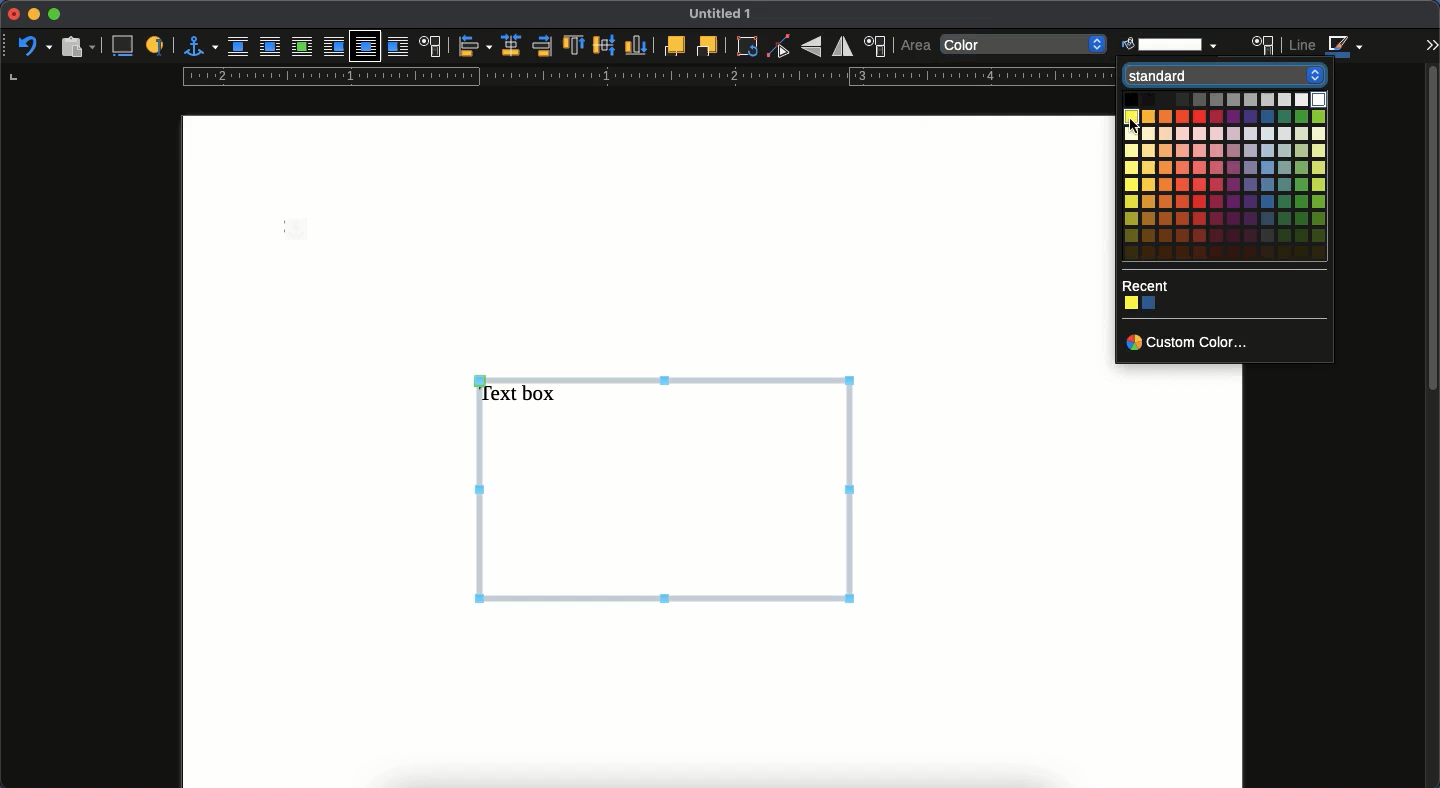 This screenshot has height=788, width=1440. I want to click on guide, so click(645, 77).